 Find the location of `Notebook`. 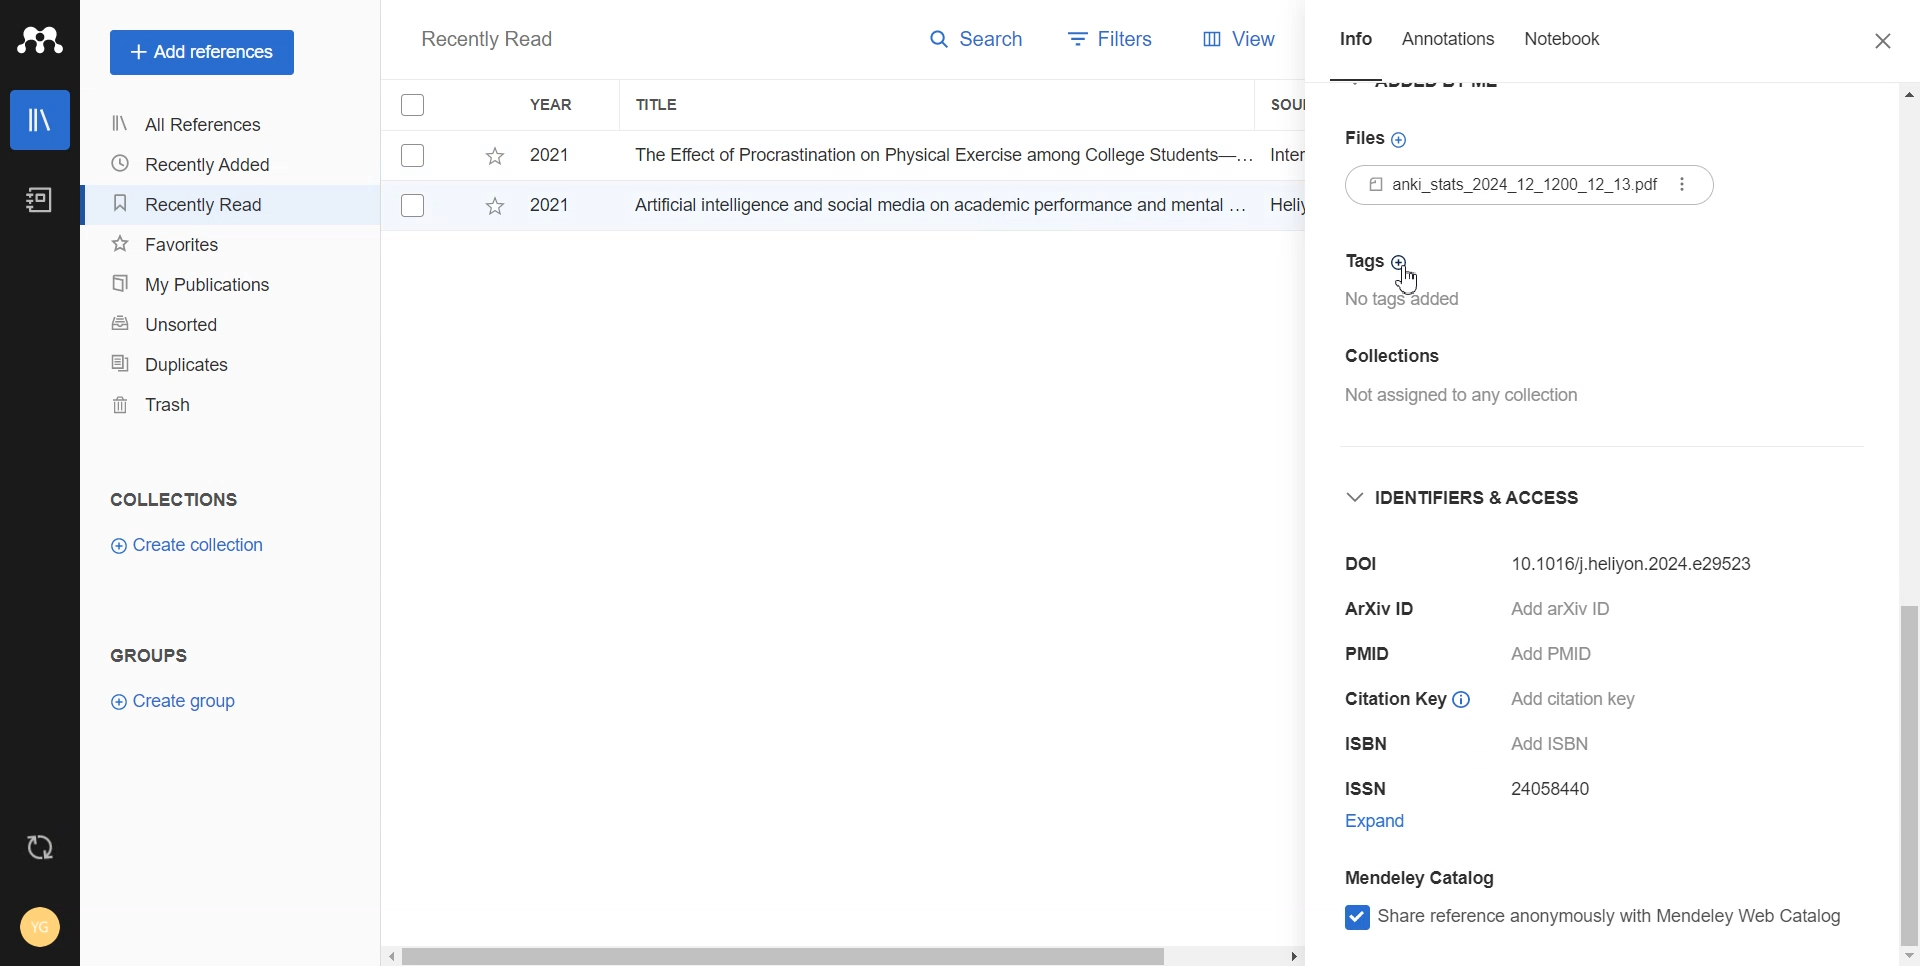

Notebook is located at coordinates (1562, 43).